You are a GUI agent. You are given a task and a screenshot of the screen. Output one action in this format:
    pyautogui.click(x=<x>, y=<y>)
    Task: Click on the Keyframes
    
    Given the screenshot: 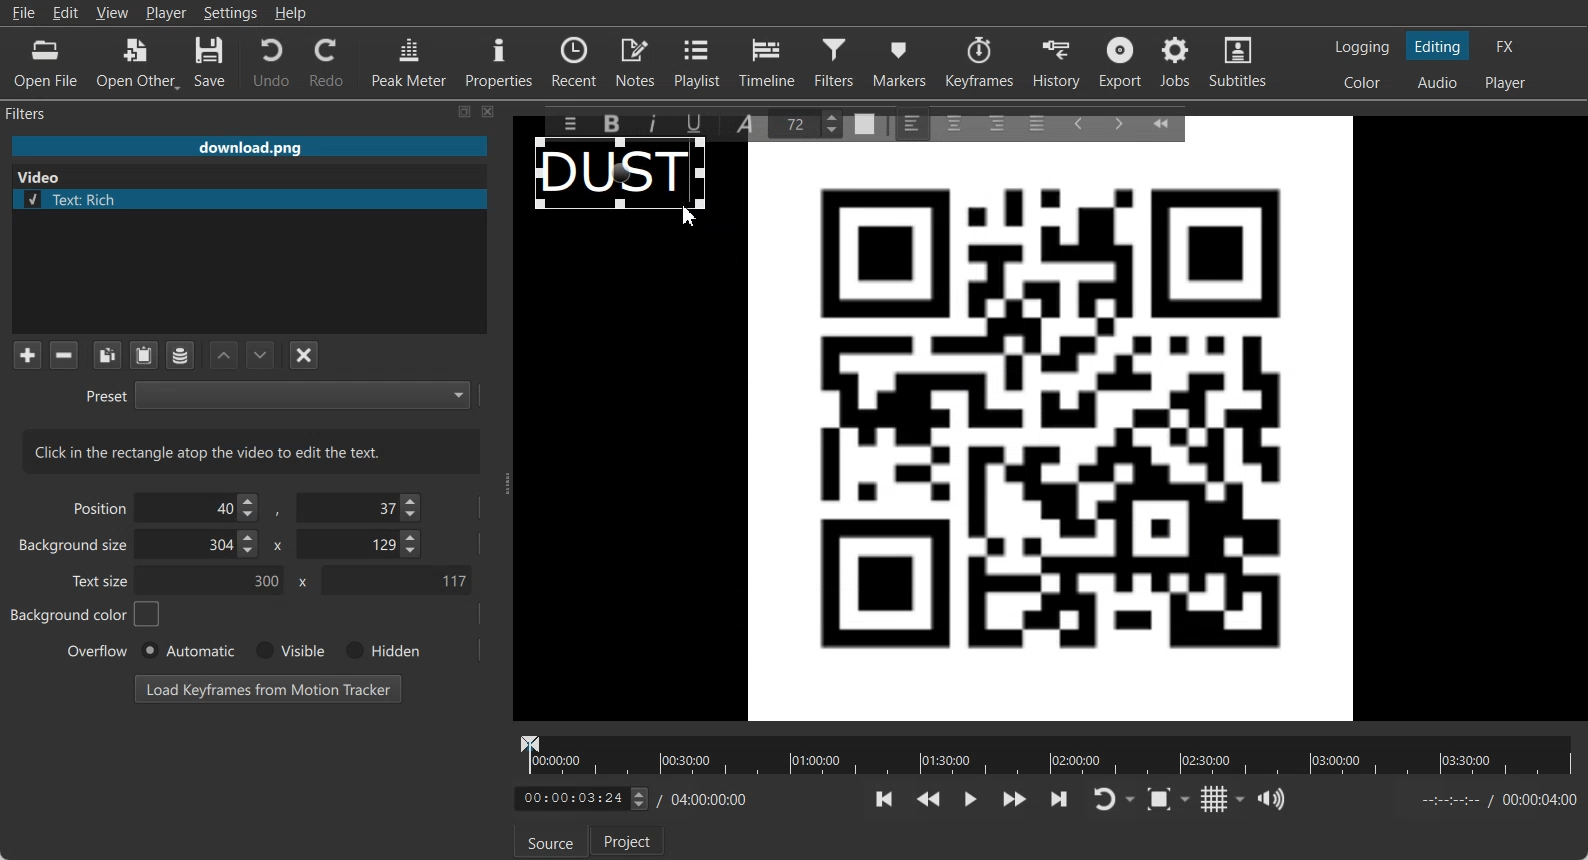 What is the action you would take?
    pyautogui.click(x=979, y=61)
    